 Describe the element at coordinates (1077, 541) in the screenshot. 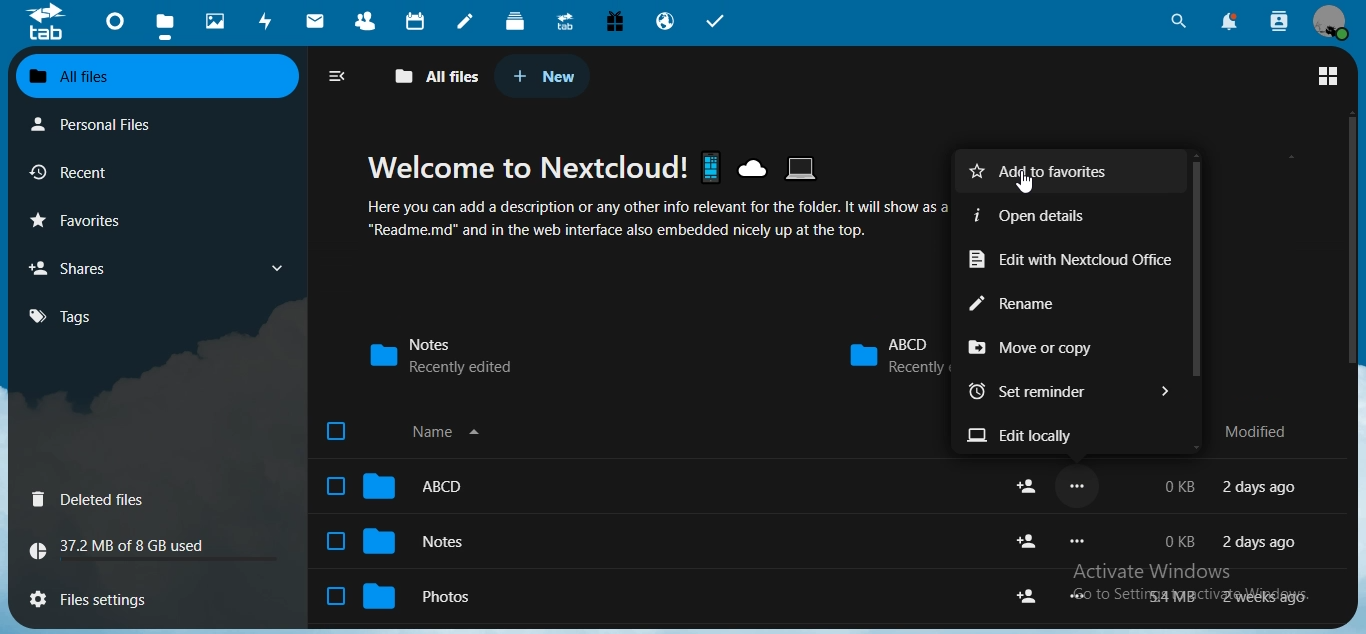

I see `...` at that location.